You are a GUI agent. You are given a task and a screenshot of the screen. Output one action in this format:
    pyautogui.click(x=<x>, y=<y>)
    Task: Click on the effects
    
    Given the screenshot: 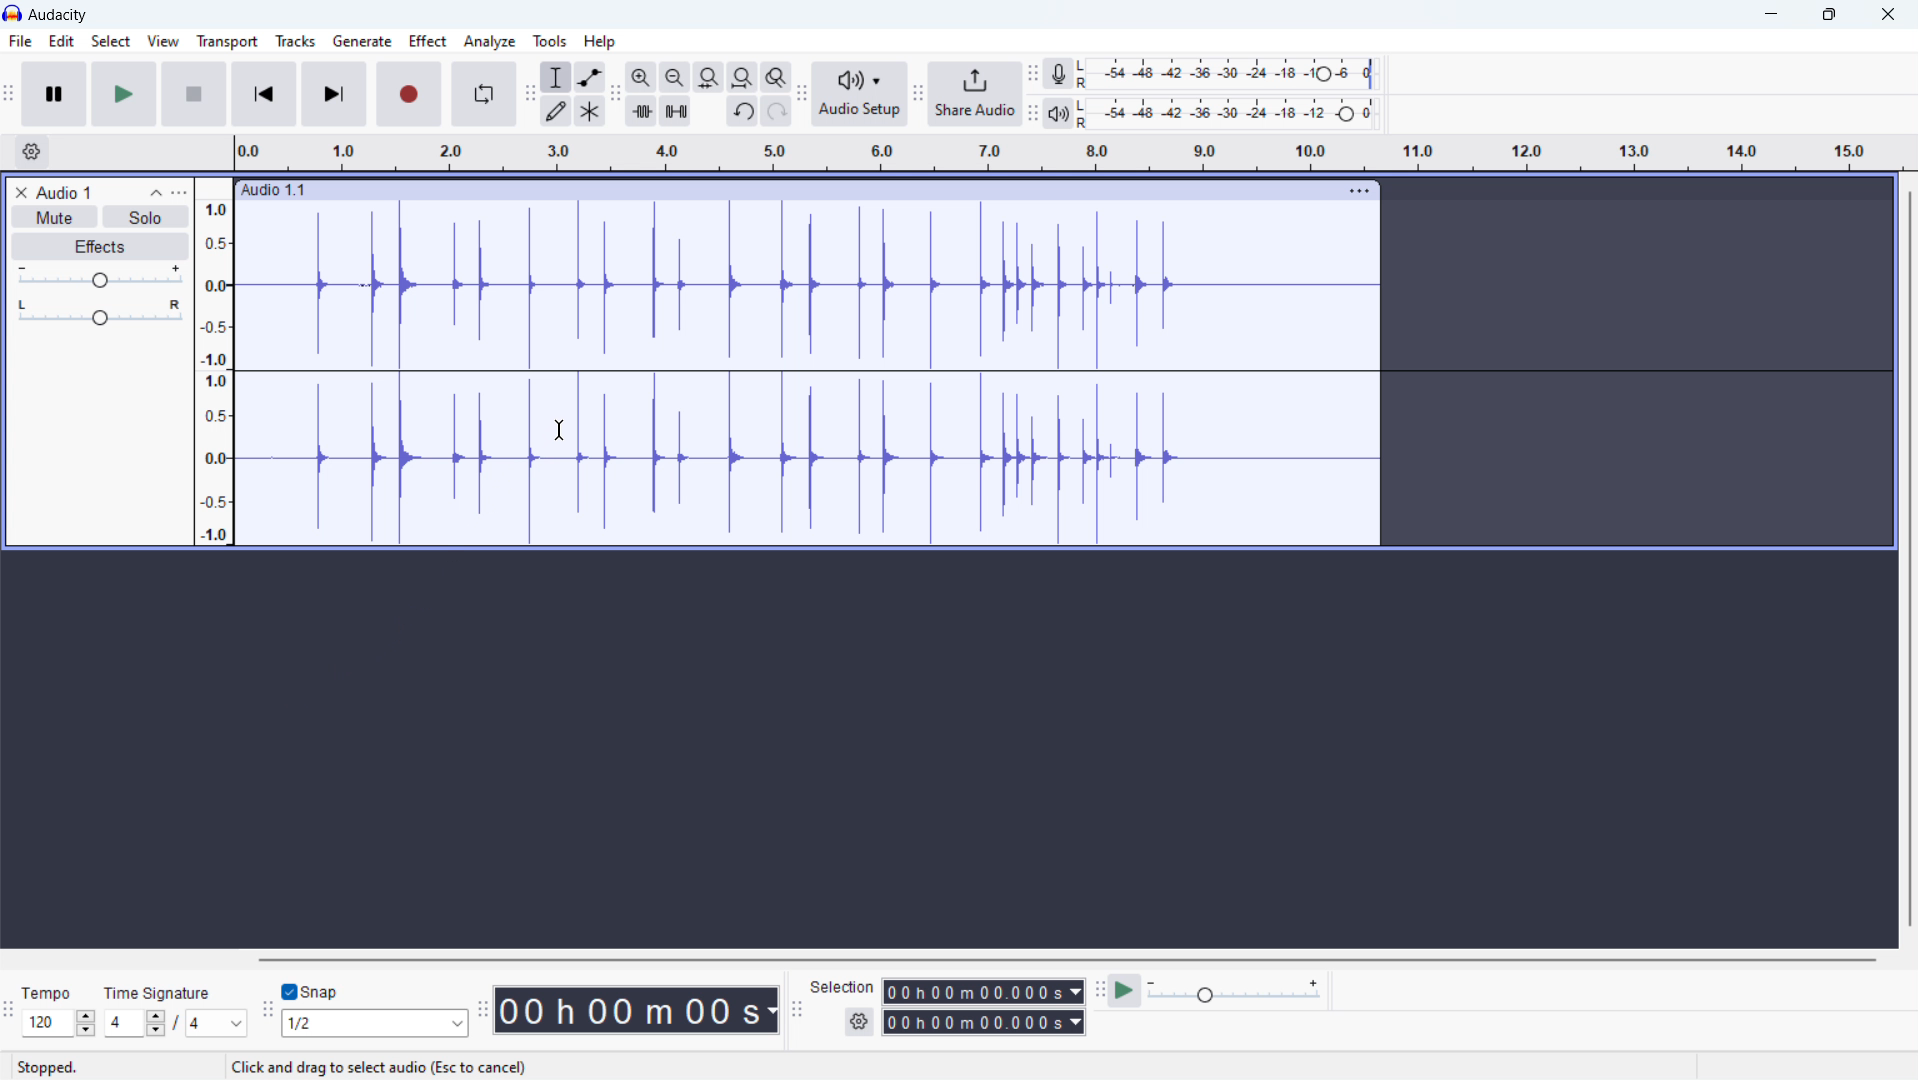 What is the action you would take?
    pyautogui.click(x=100, y=246)
    